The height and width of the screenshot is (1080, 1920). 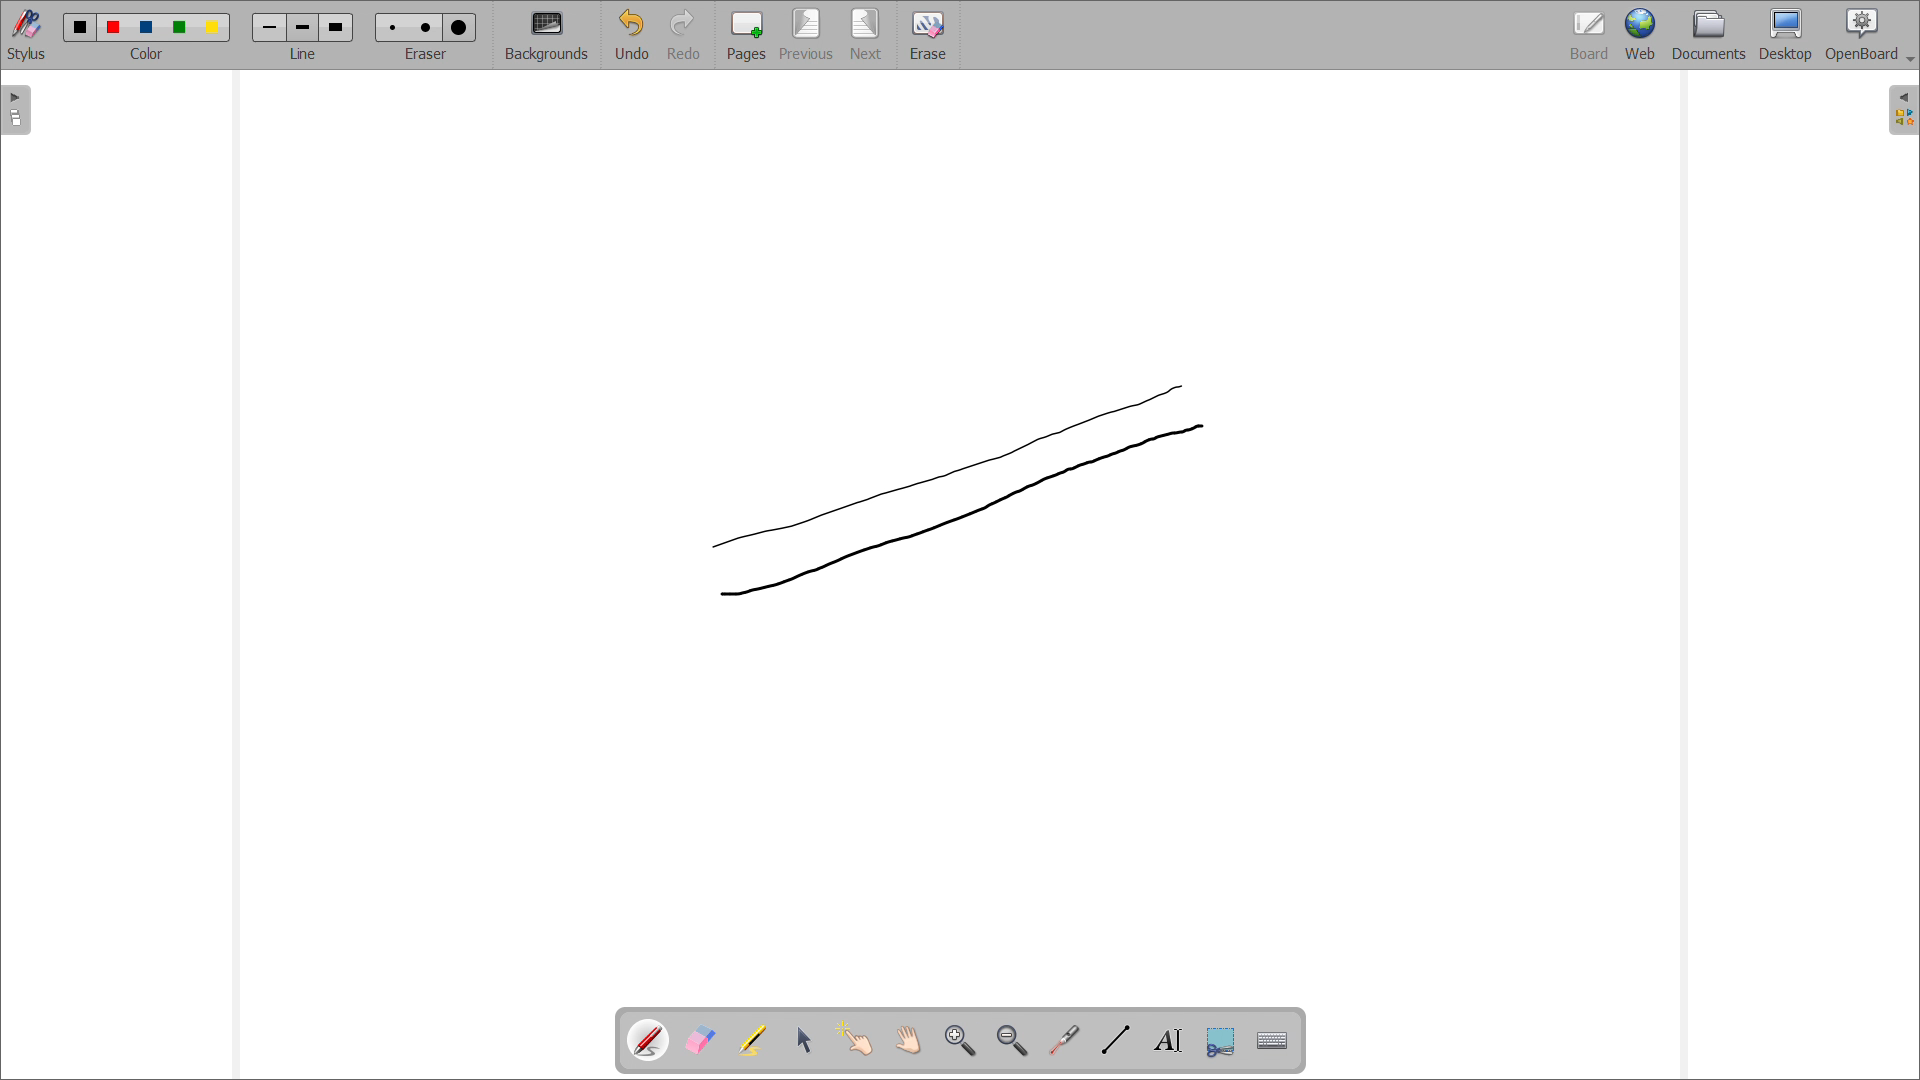 I want to click on Eraser size, so click(x=459, y=28).